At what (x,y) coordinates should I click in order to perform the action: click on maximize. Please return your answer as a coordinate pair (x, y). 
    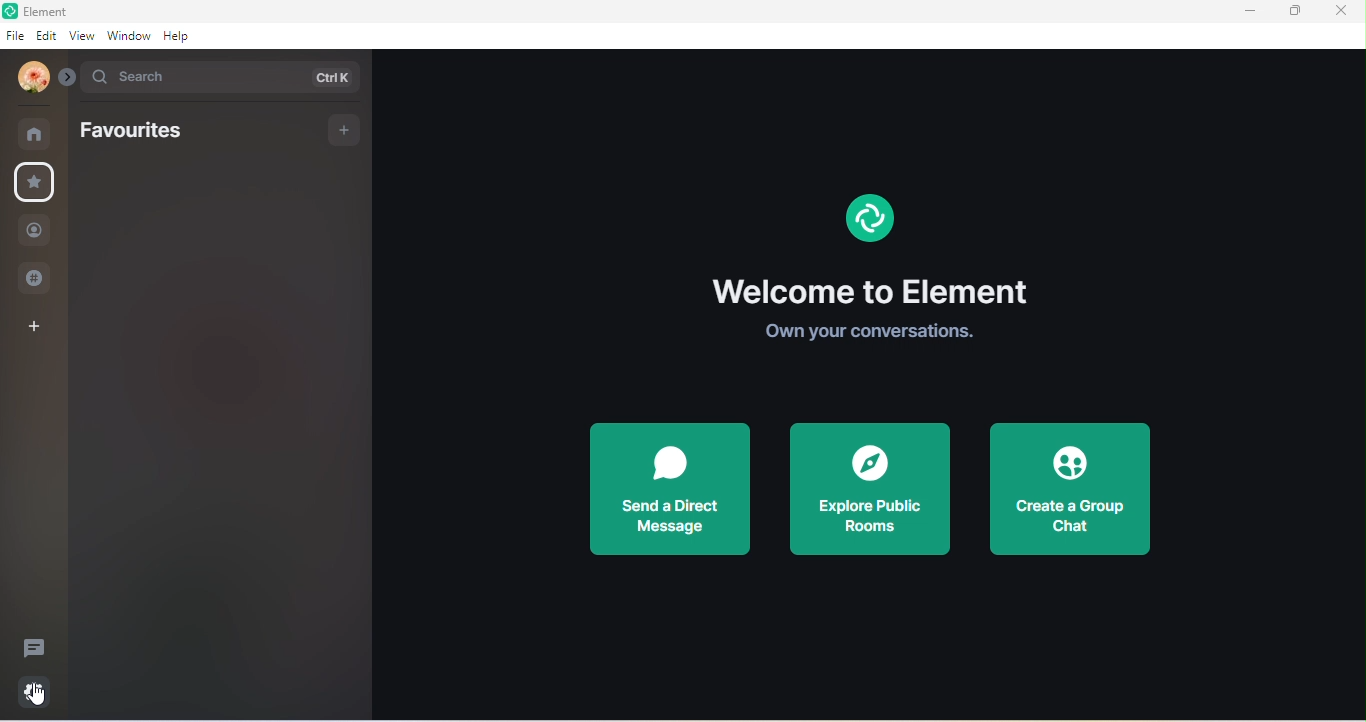
    Looking at the image, I should click on (1294, 12).